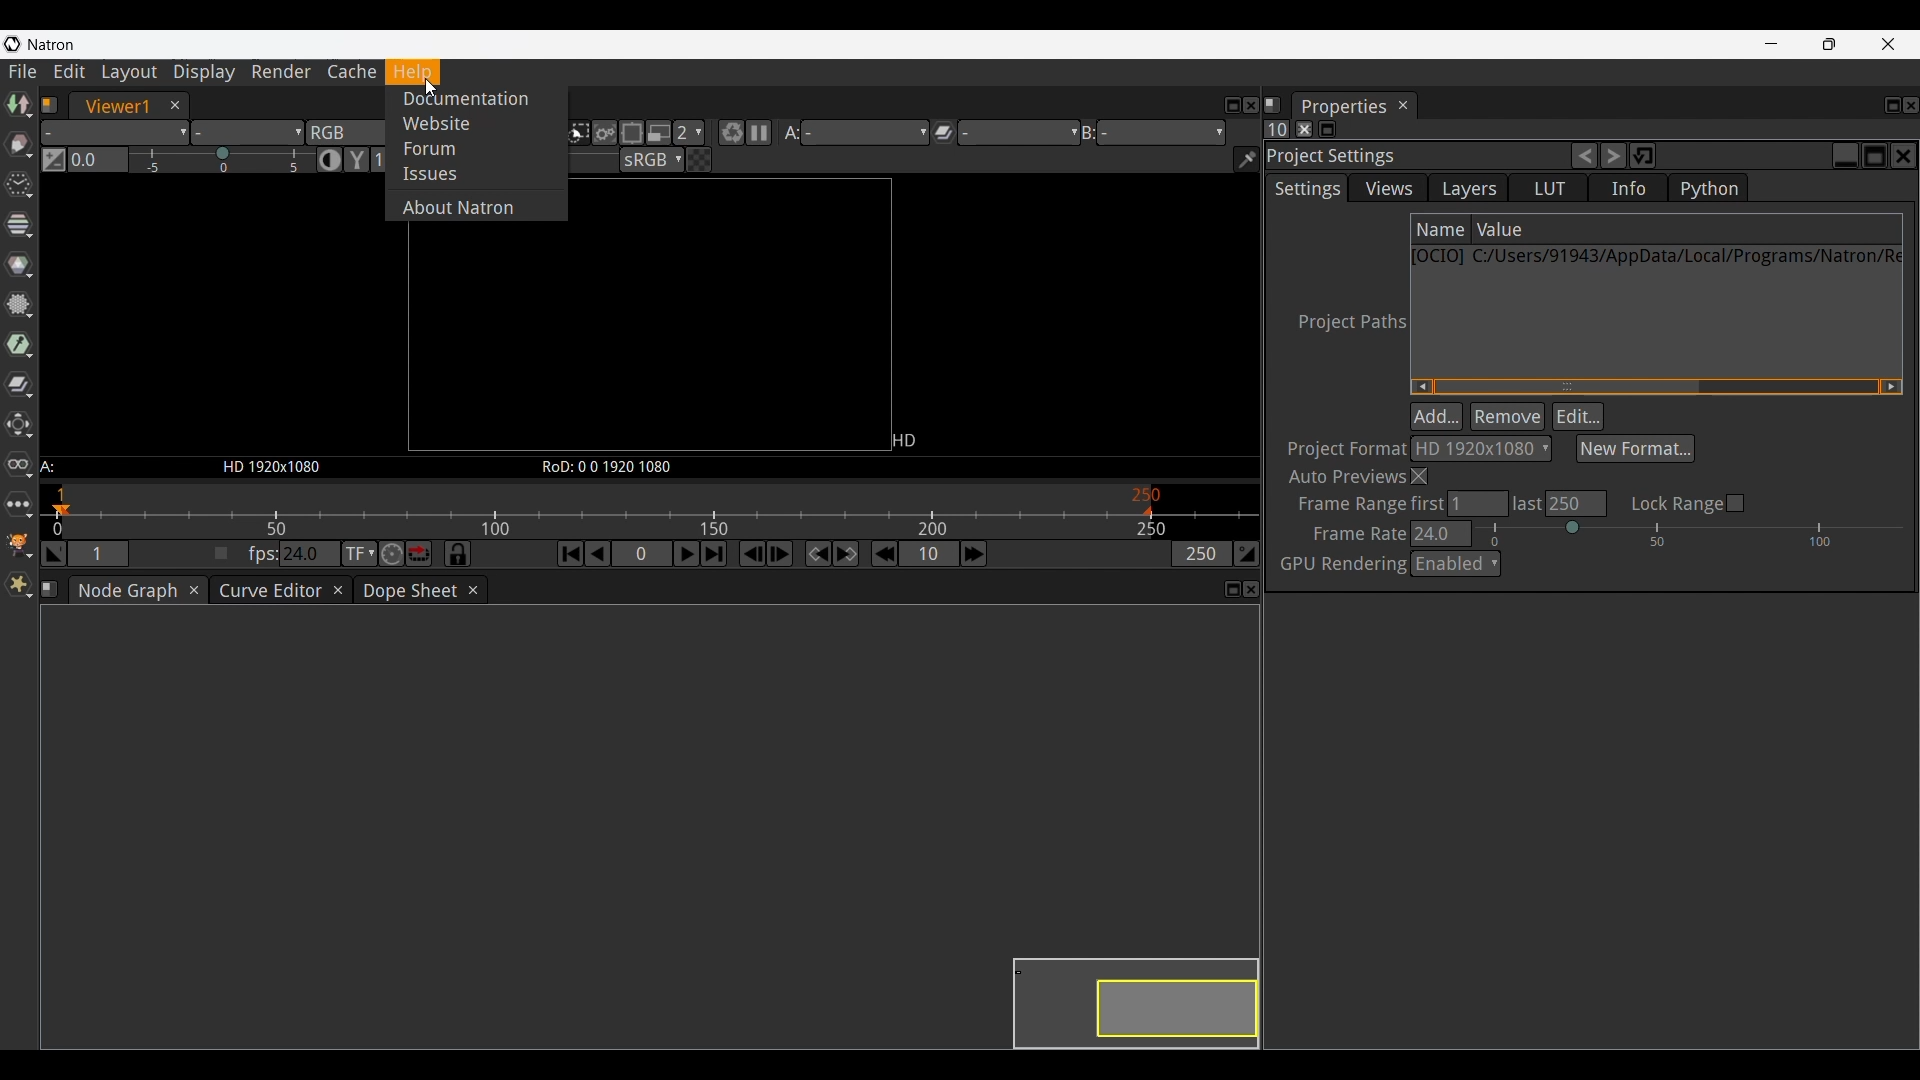 The width and height of the screenshot is (1920, 1080). What do you see at coordinates (1441, 229) in the screenshot?
I see `Name ` at bounding box center [1441, 229].